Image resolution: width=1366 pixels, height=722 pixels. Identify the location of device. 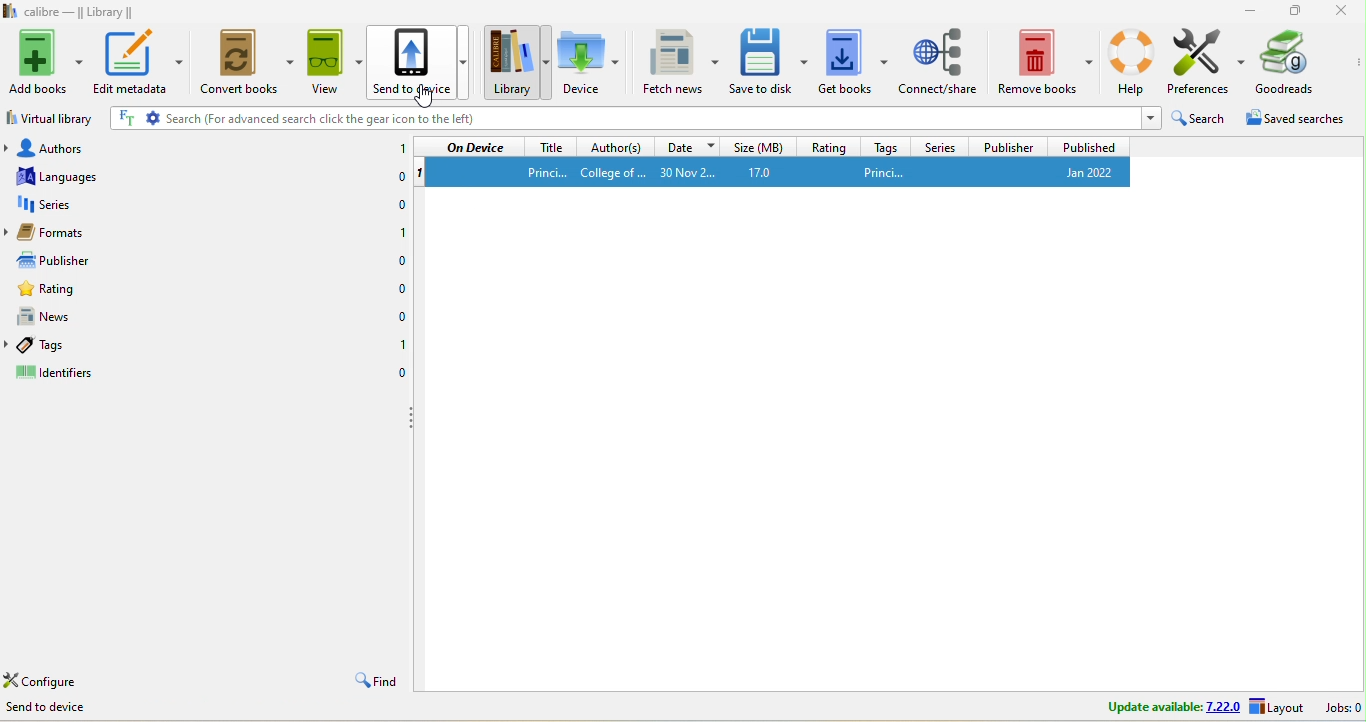
(588, 64).